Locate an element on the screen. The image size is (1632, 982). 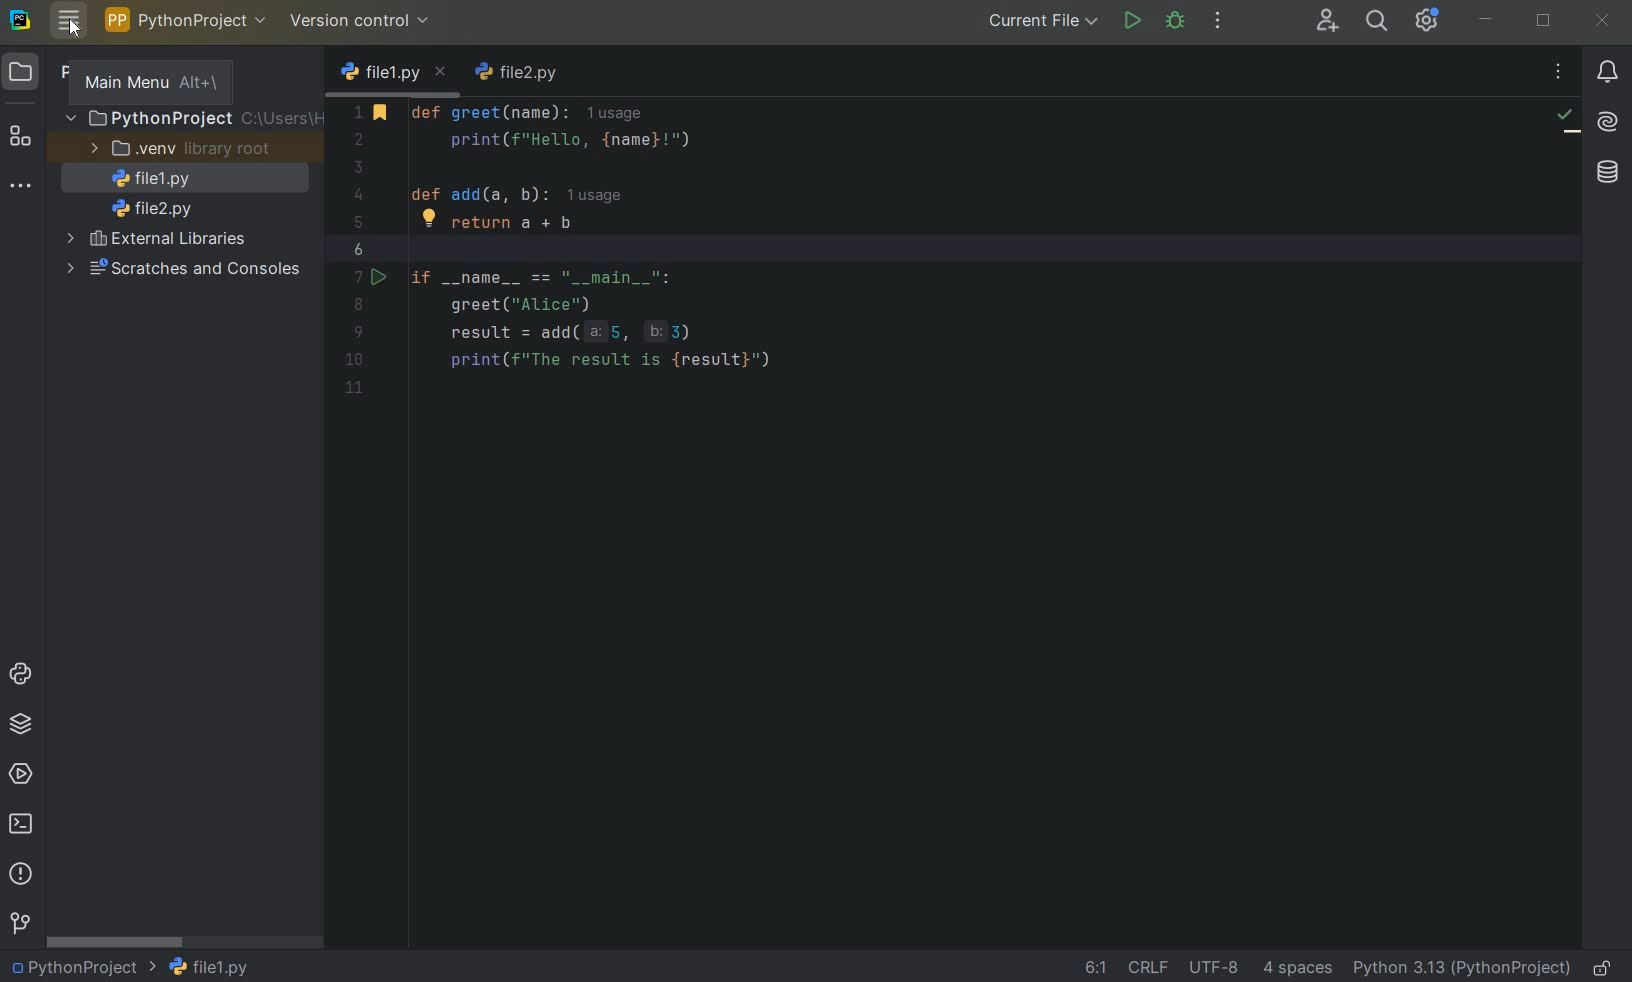
database is located at coordinates (1605, 170).